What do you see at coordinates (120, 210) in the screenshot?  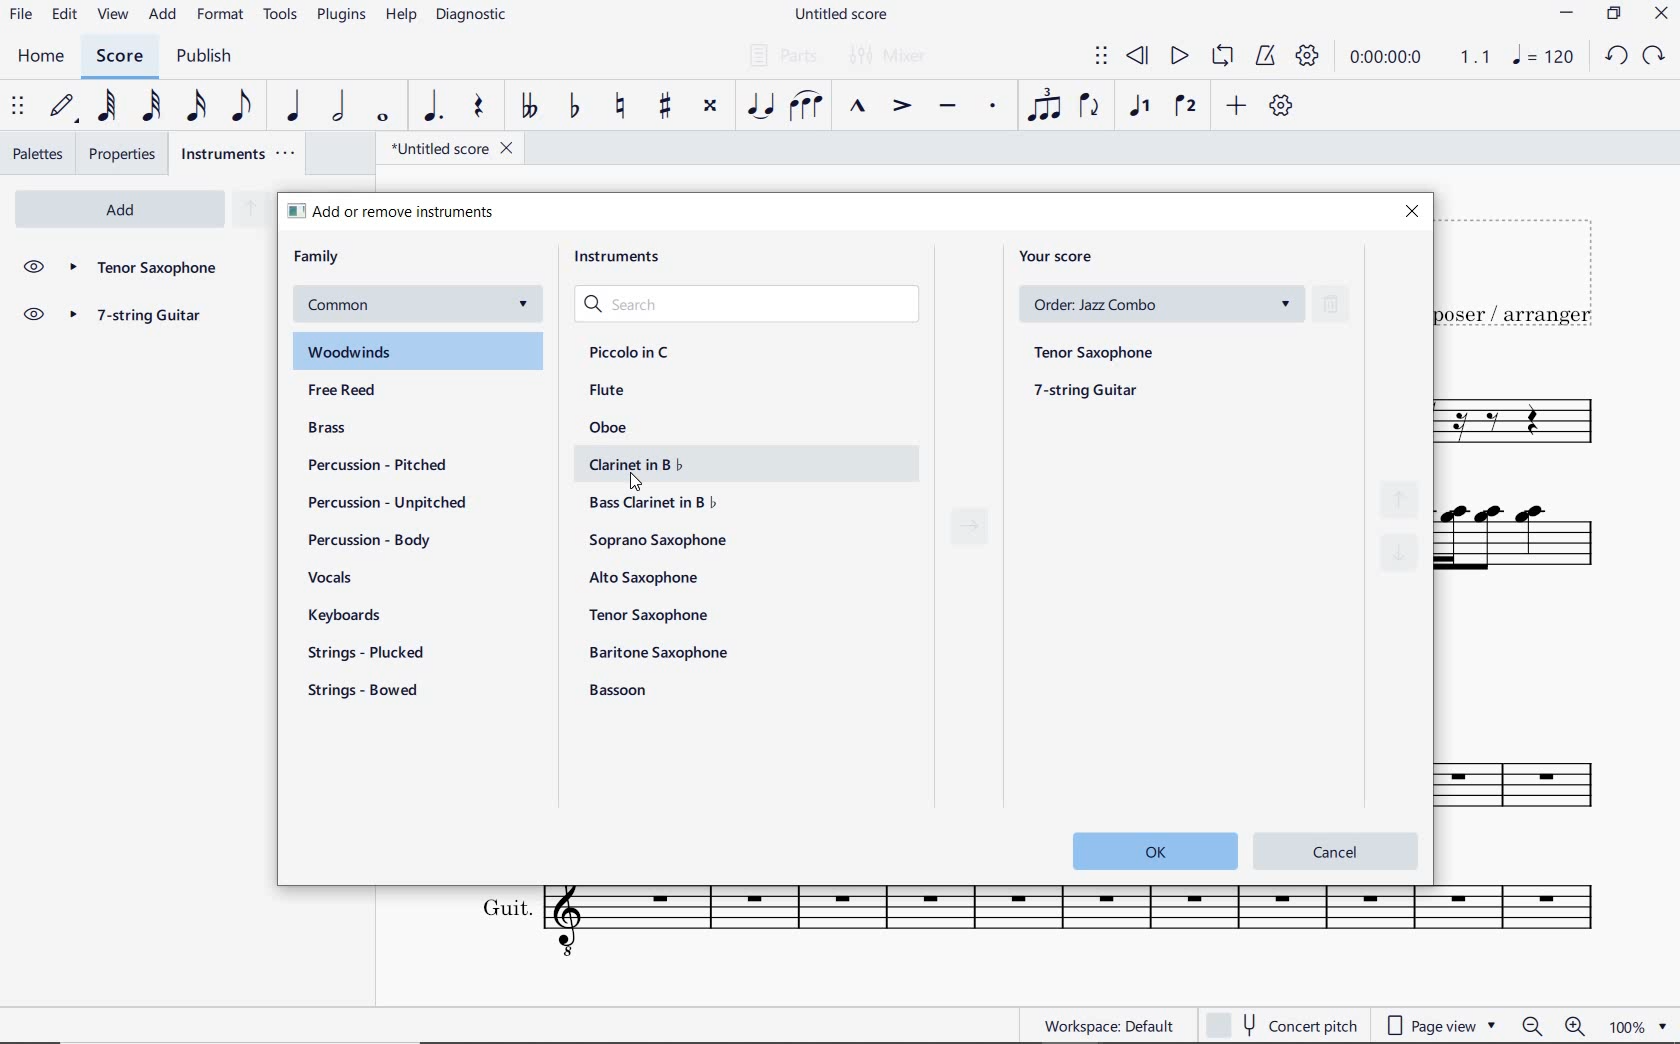 I see `add instrument` at bounding box center [120, 210].